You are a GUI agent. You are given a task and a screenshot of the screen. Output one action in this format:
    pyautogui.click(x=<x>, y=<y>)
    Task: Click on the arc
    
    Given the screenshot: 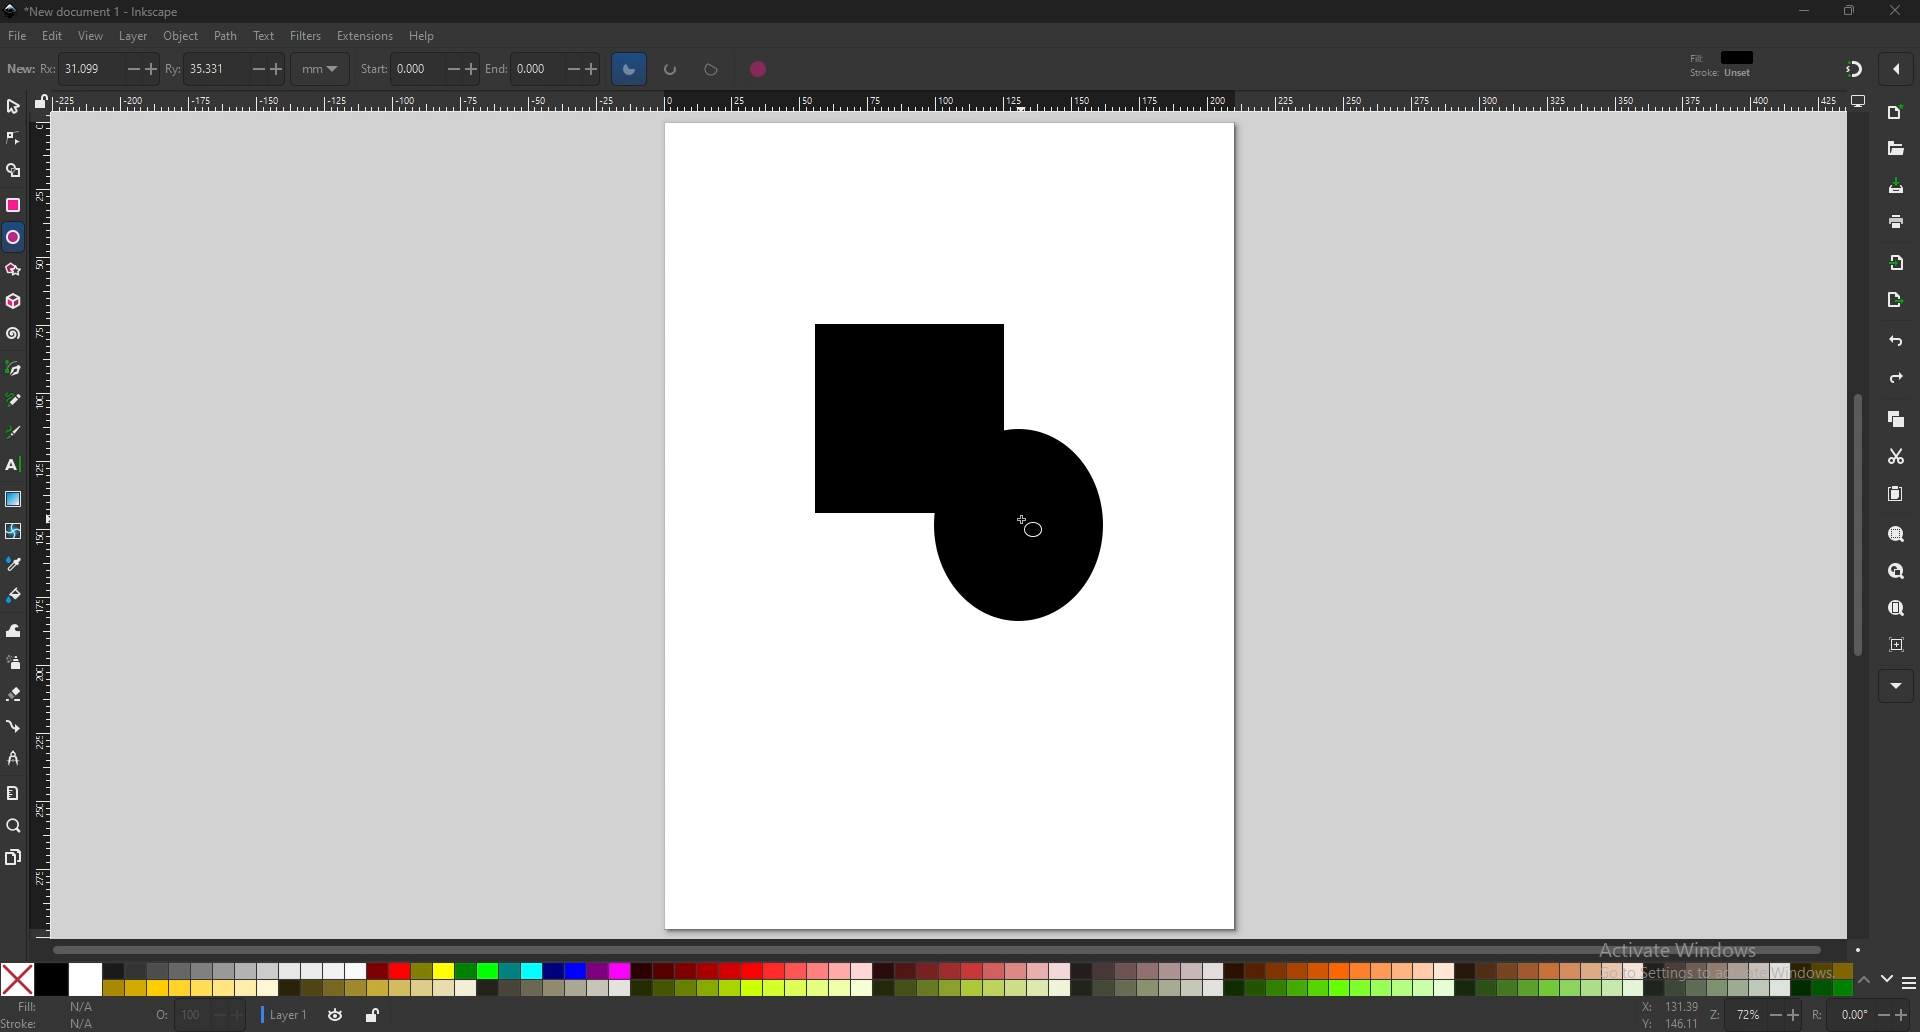 What is the action you would take?
    pyautogui.click(x=669, y=69)
    